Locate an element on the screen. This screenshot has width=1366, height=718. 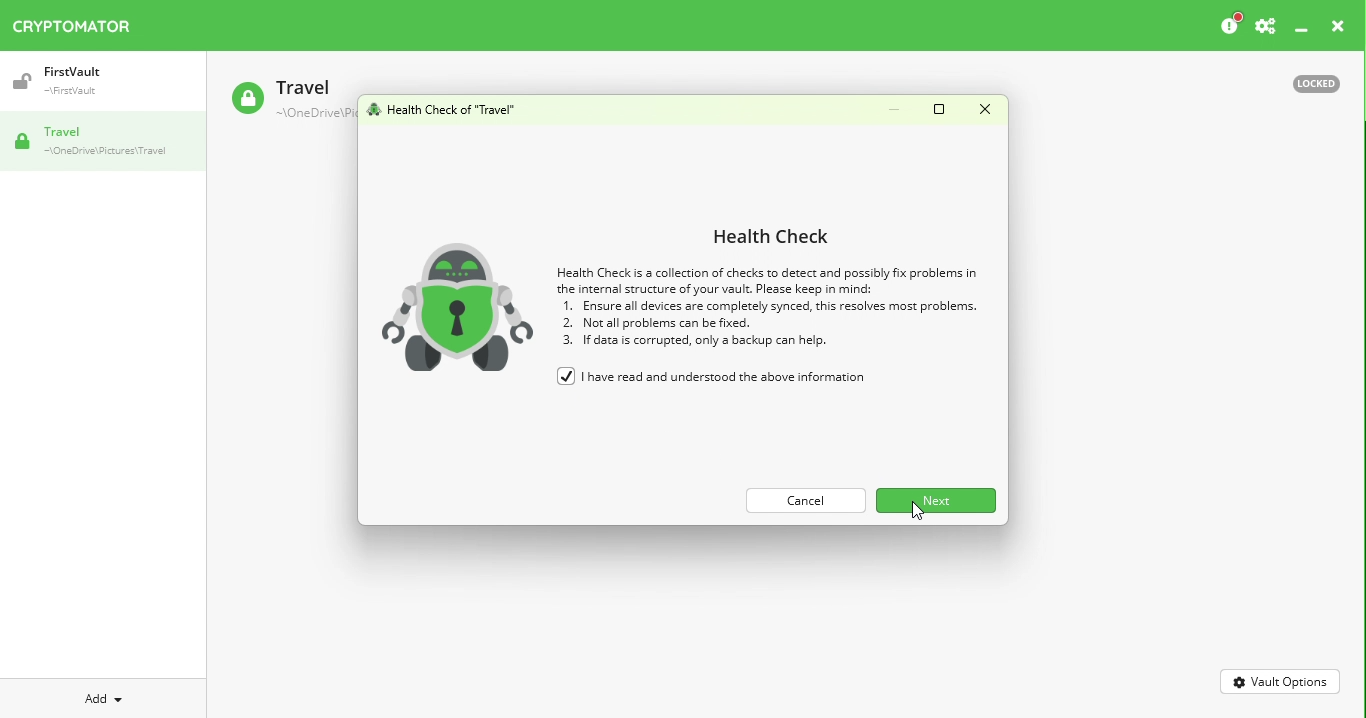
Minimize is located at coordinates (894, 109).